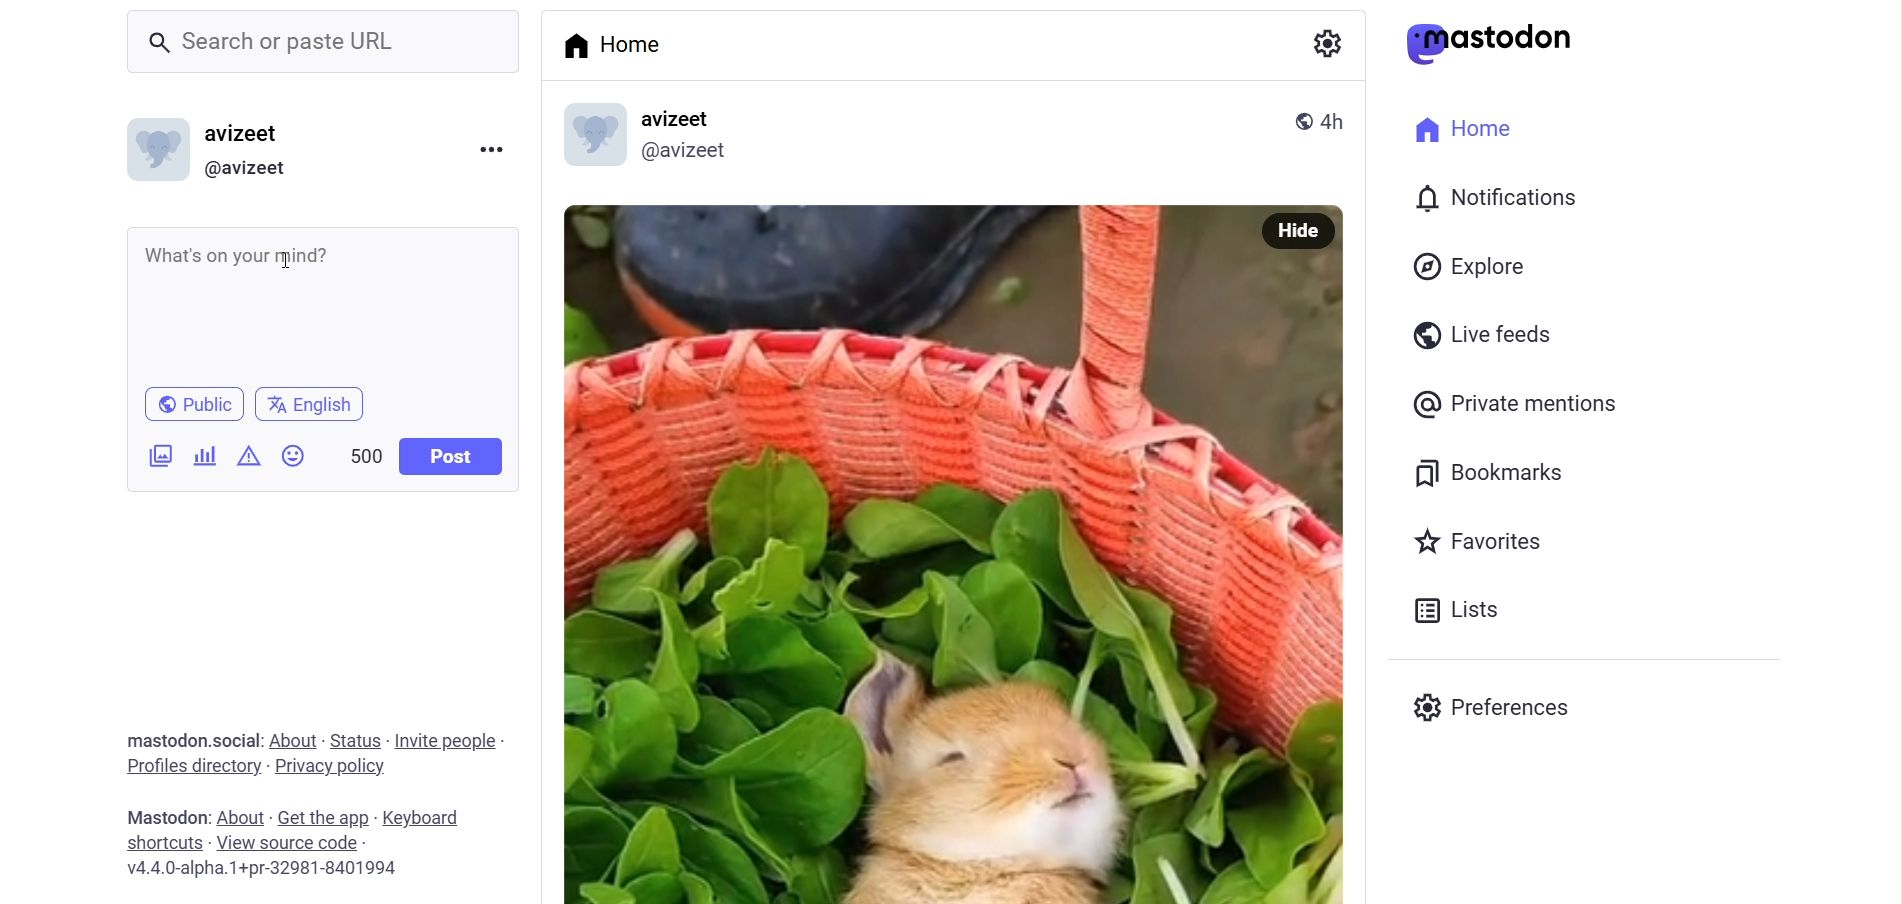 This screenshot has height=904, width=1902. Describe the element at coordinates (1470, 265) in the screenshot. I see `Explore` at that location.